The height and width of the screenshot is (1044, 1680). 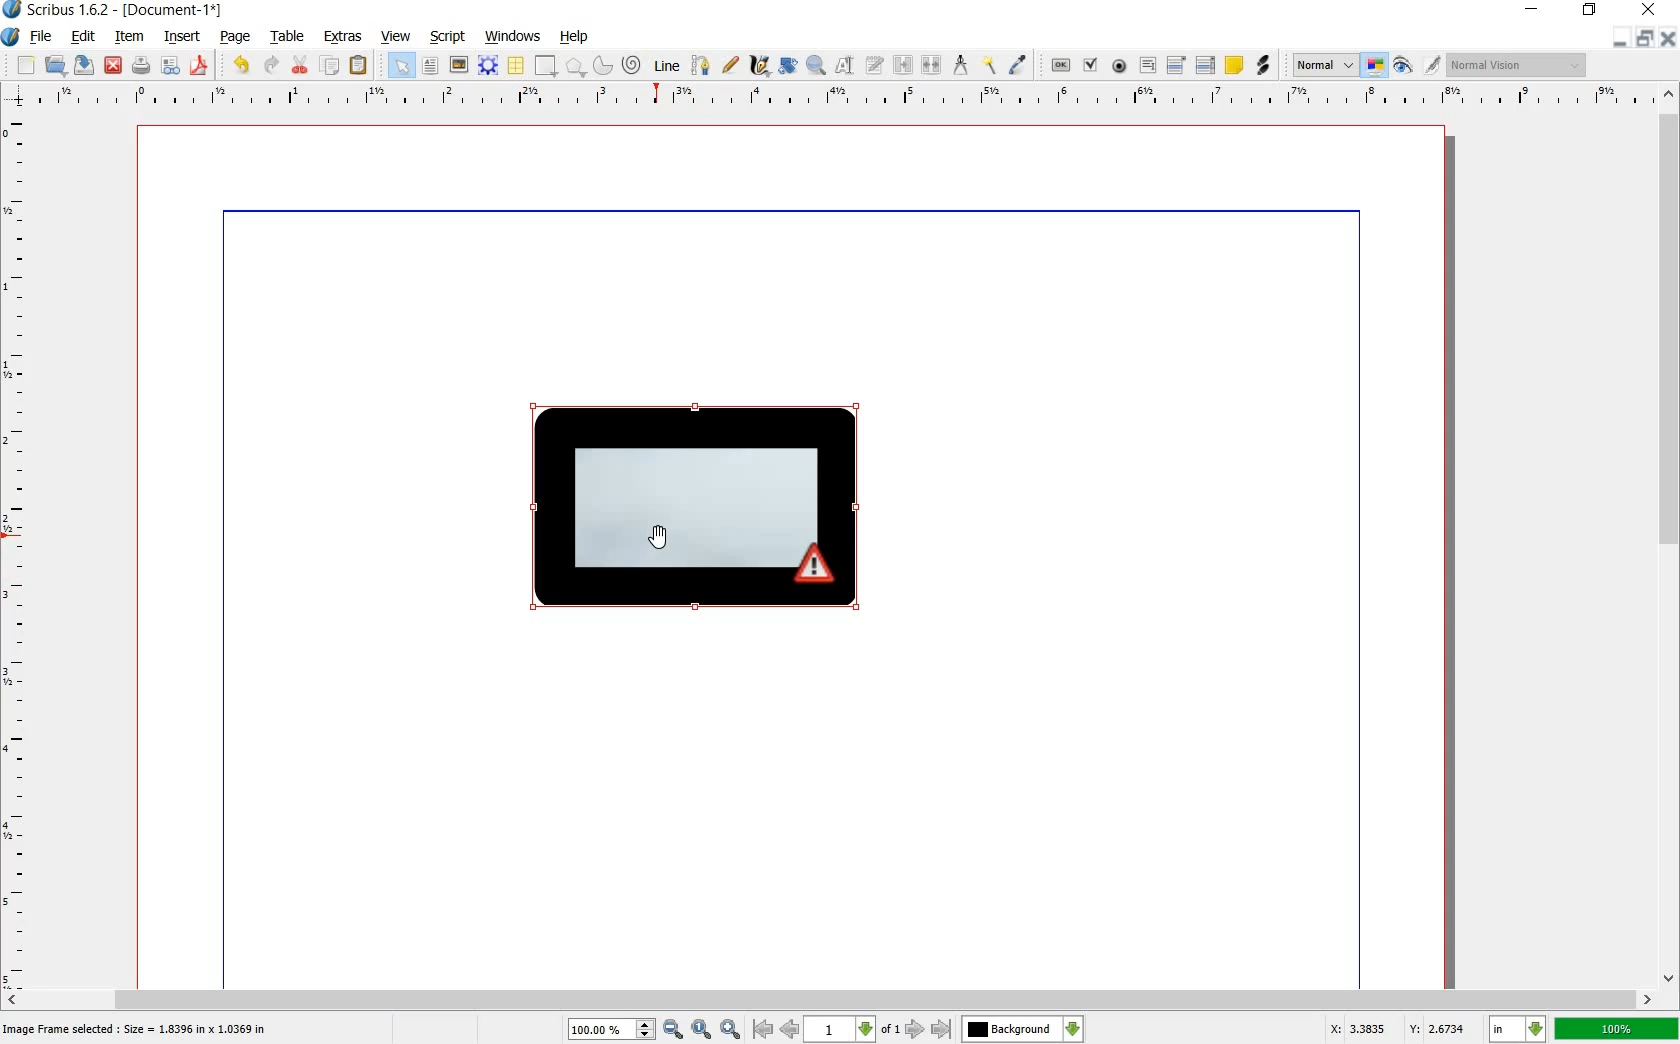 I want to click on Zoom out, so click(x=733, y=1029).